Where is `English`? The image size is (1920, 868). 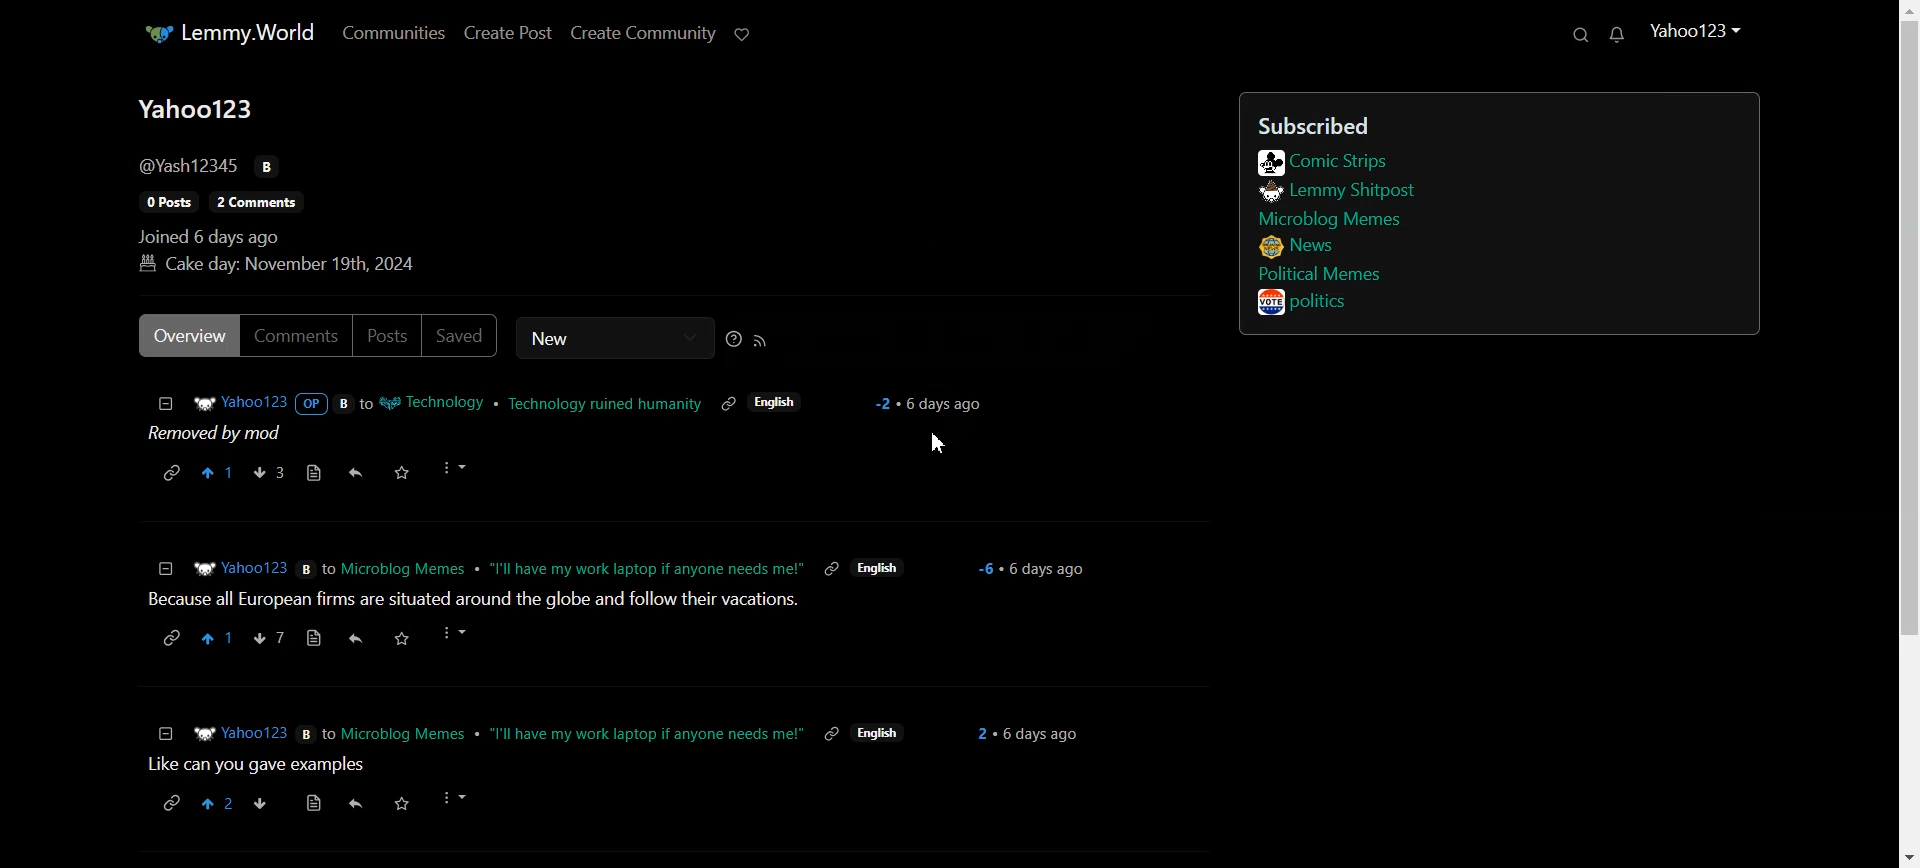 English is located at coordinates (878, 734).